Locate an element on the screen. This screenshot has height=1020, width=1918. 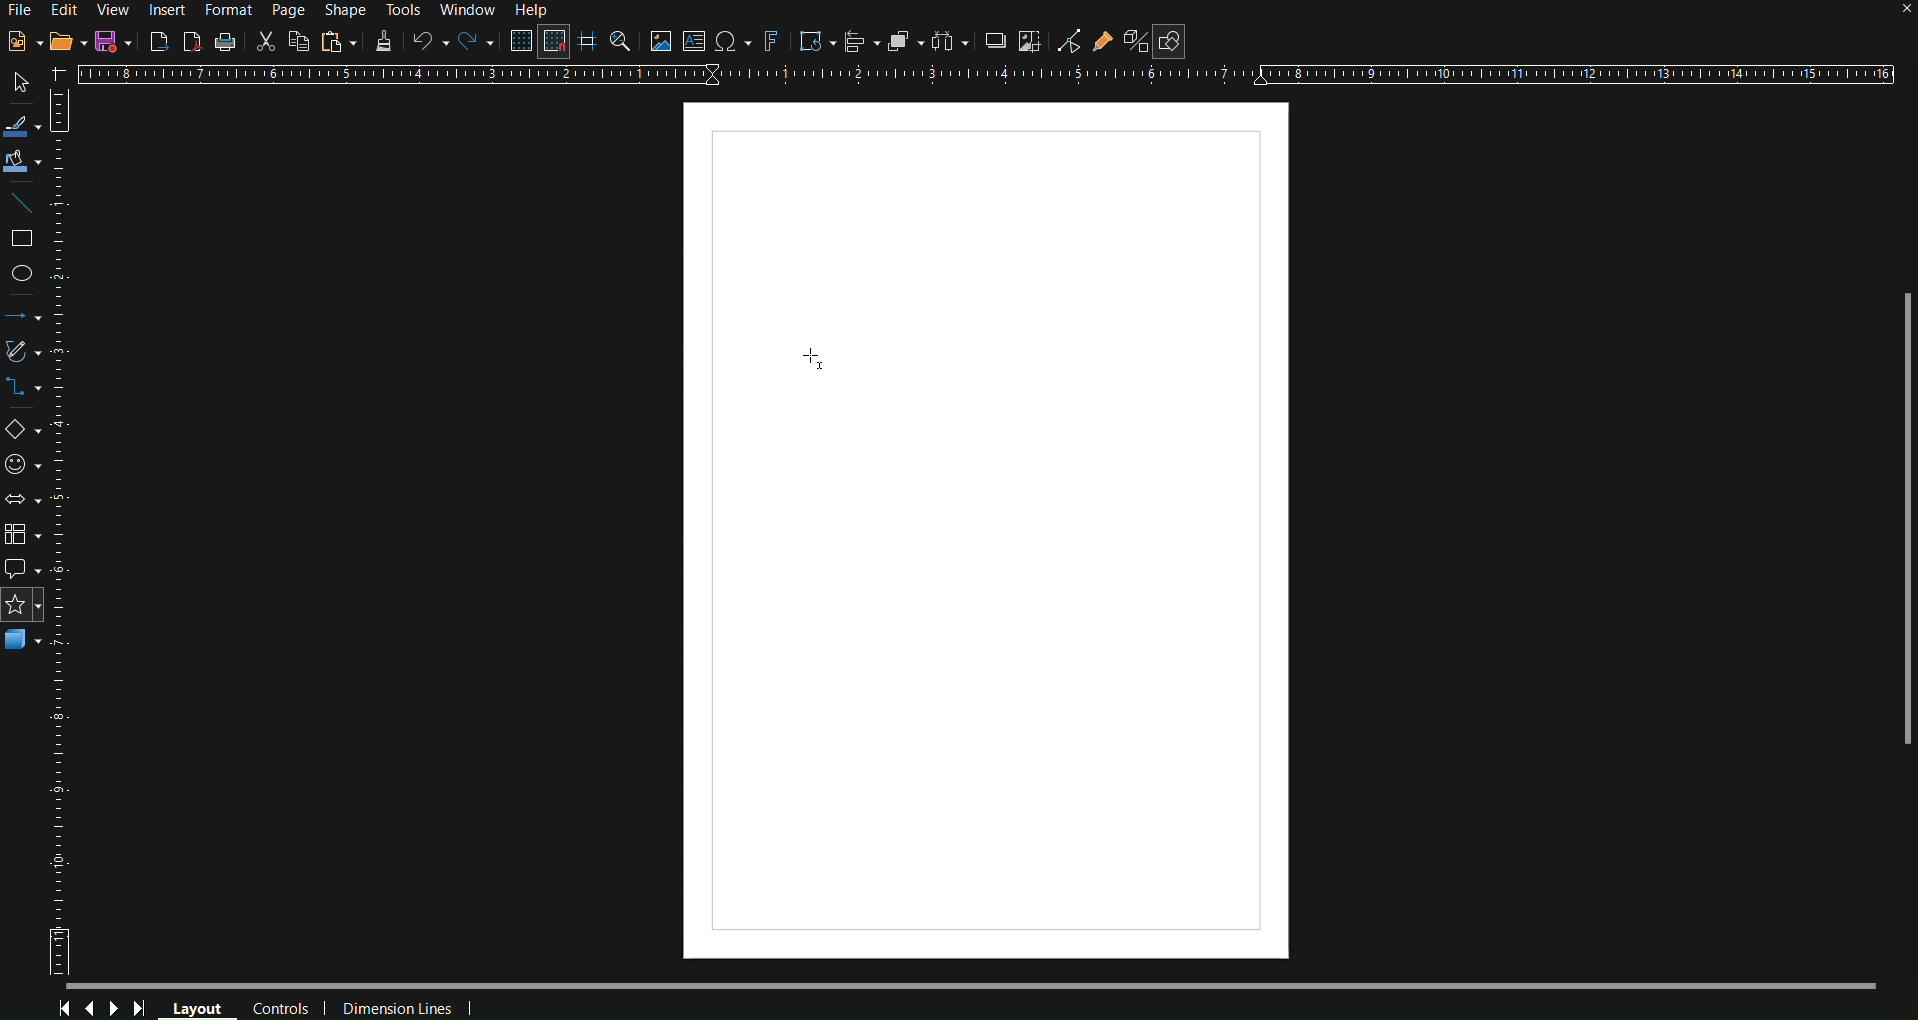
Callout Shapes is located at coordinates (24, 571).